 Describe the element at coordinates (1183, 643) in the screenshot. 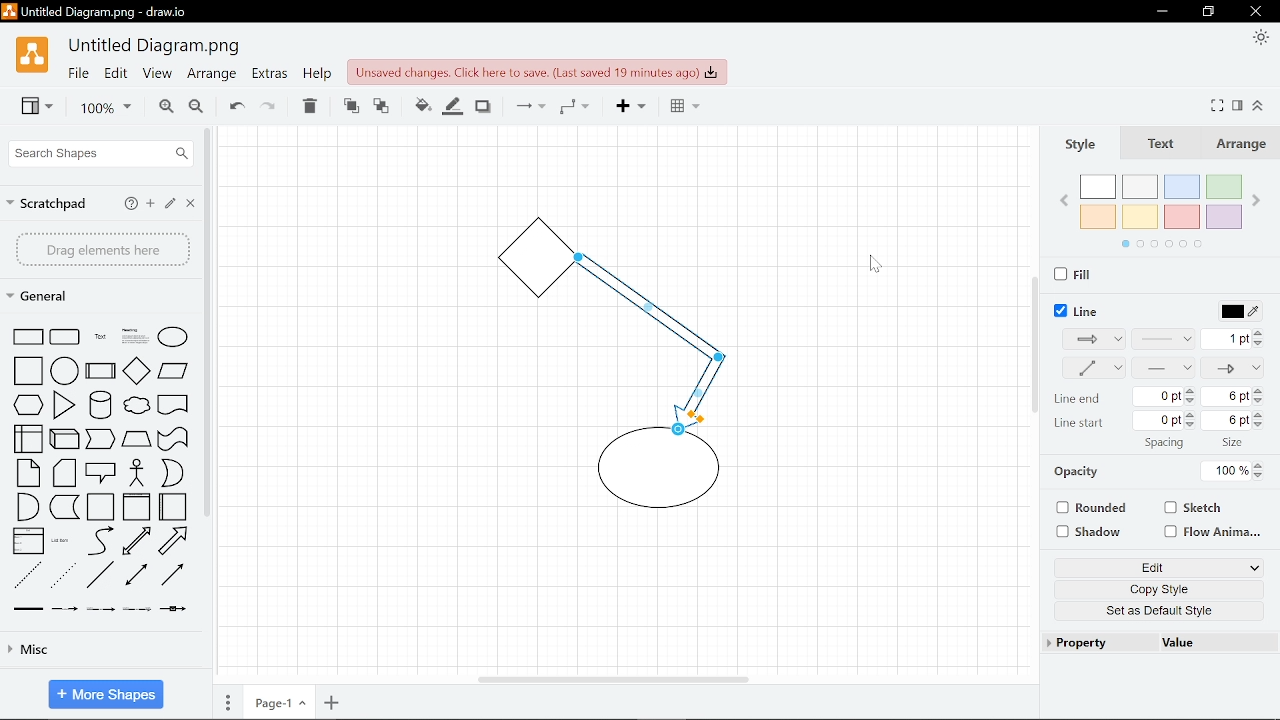

I see `Value` at that location.